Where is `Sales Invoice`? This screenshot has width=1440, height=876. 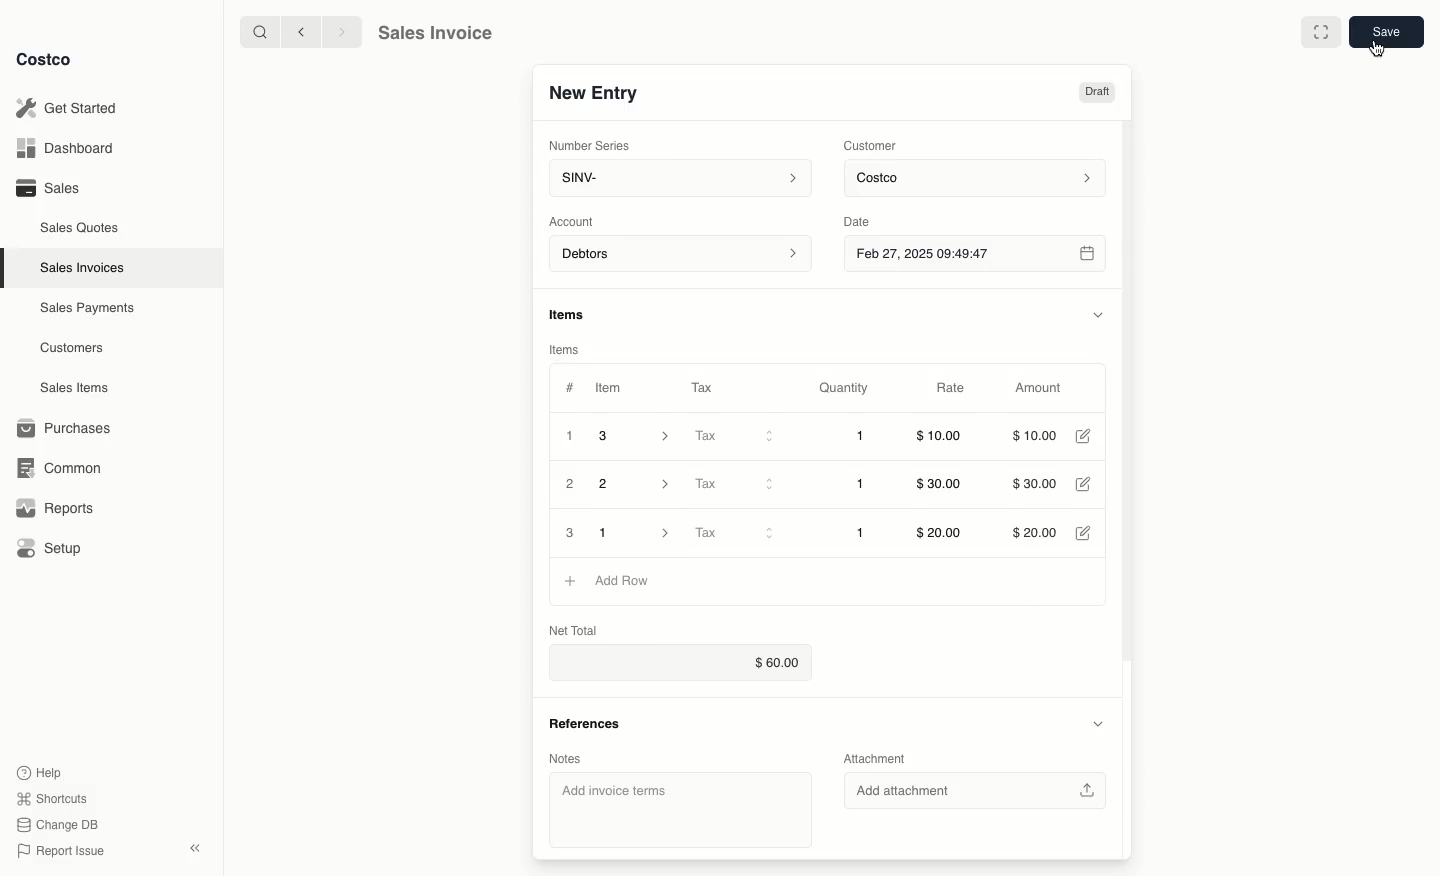 Sales Invoice is located at coordinates (434, 33).